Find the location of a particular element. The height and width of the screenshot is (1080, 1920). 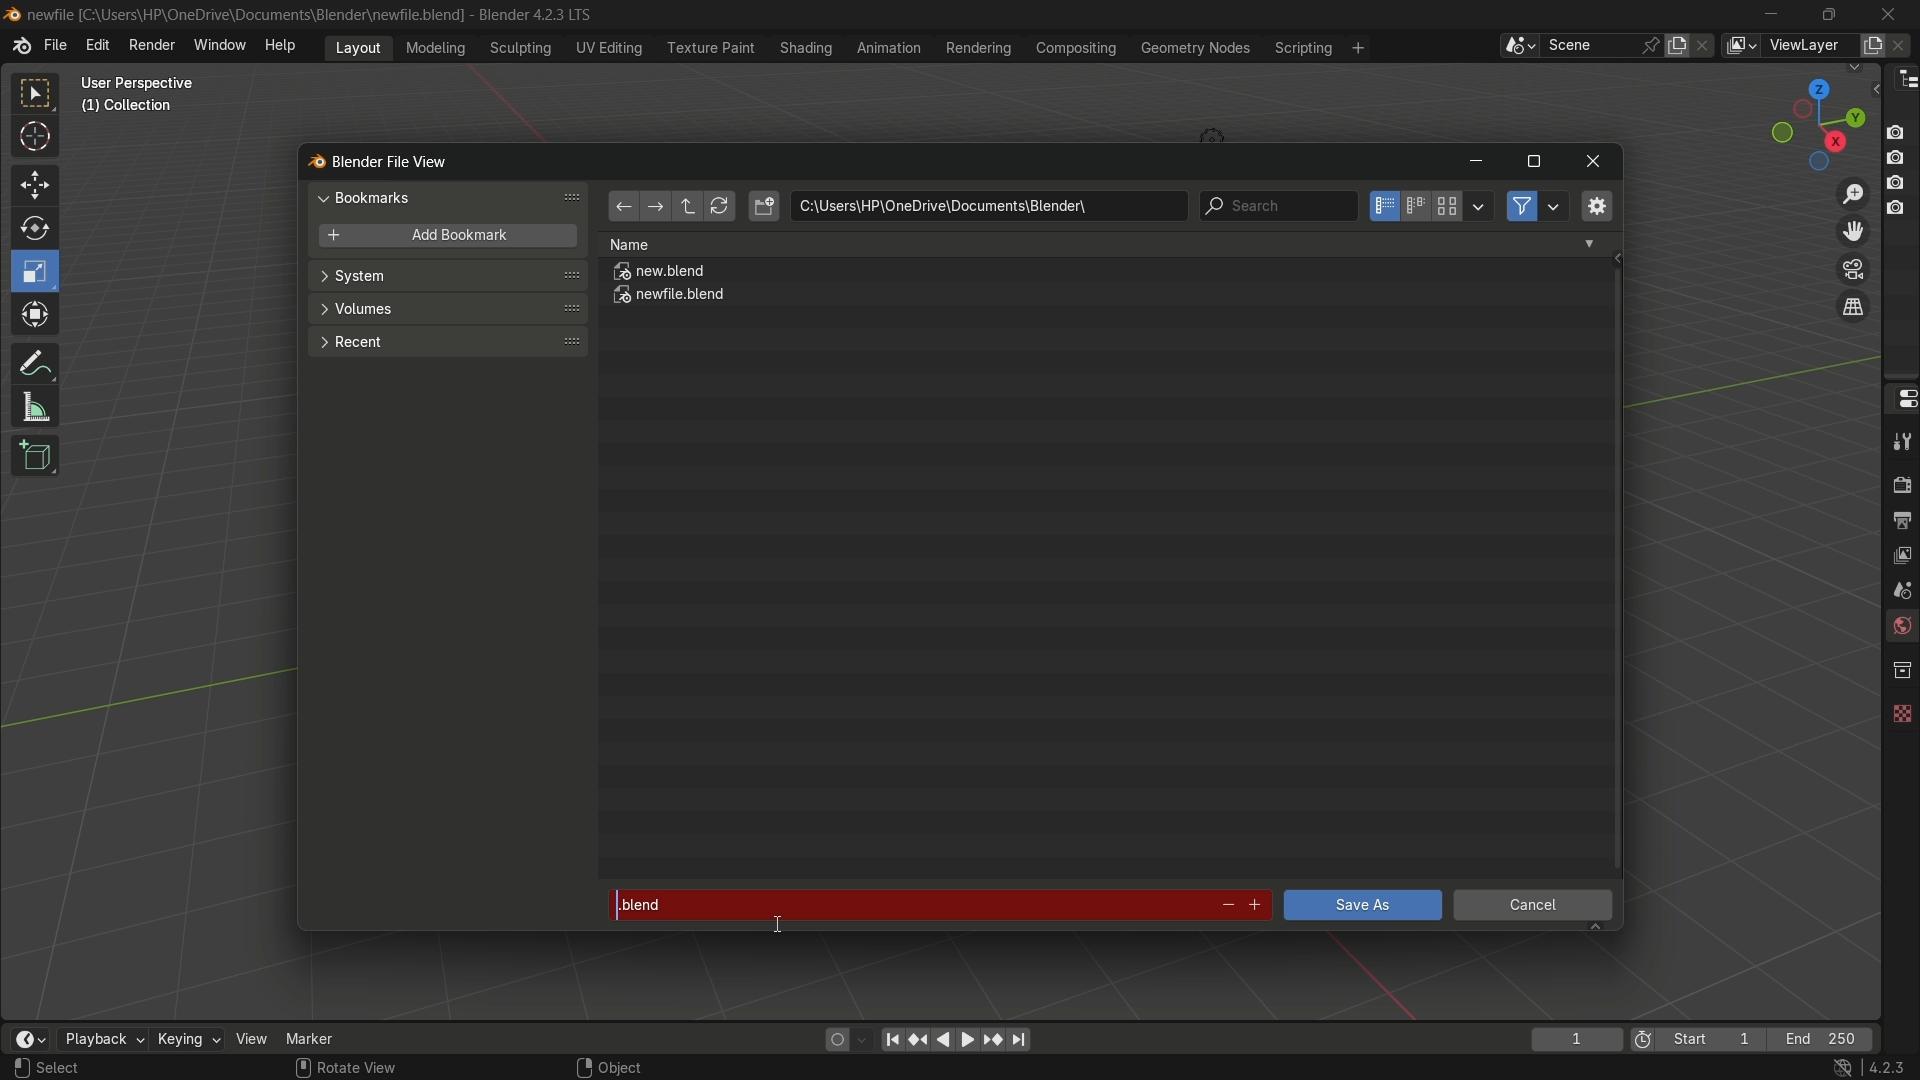

.blend is located at coordinates (904, 901).